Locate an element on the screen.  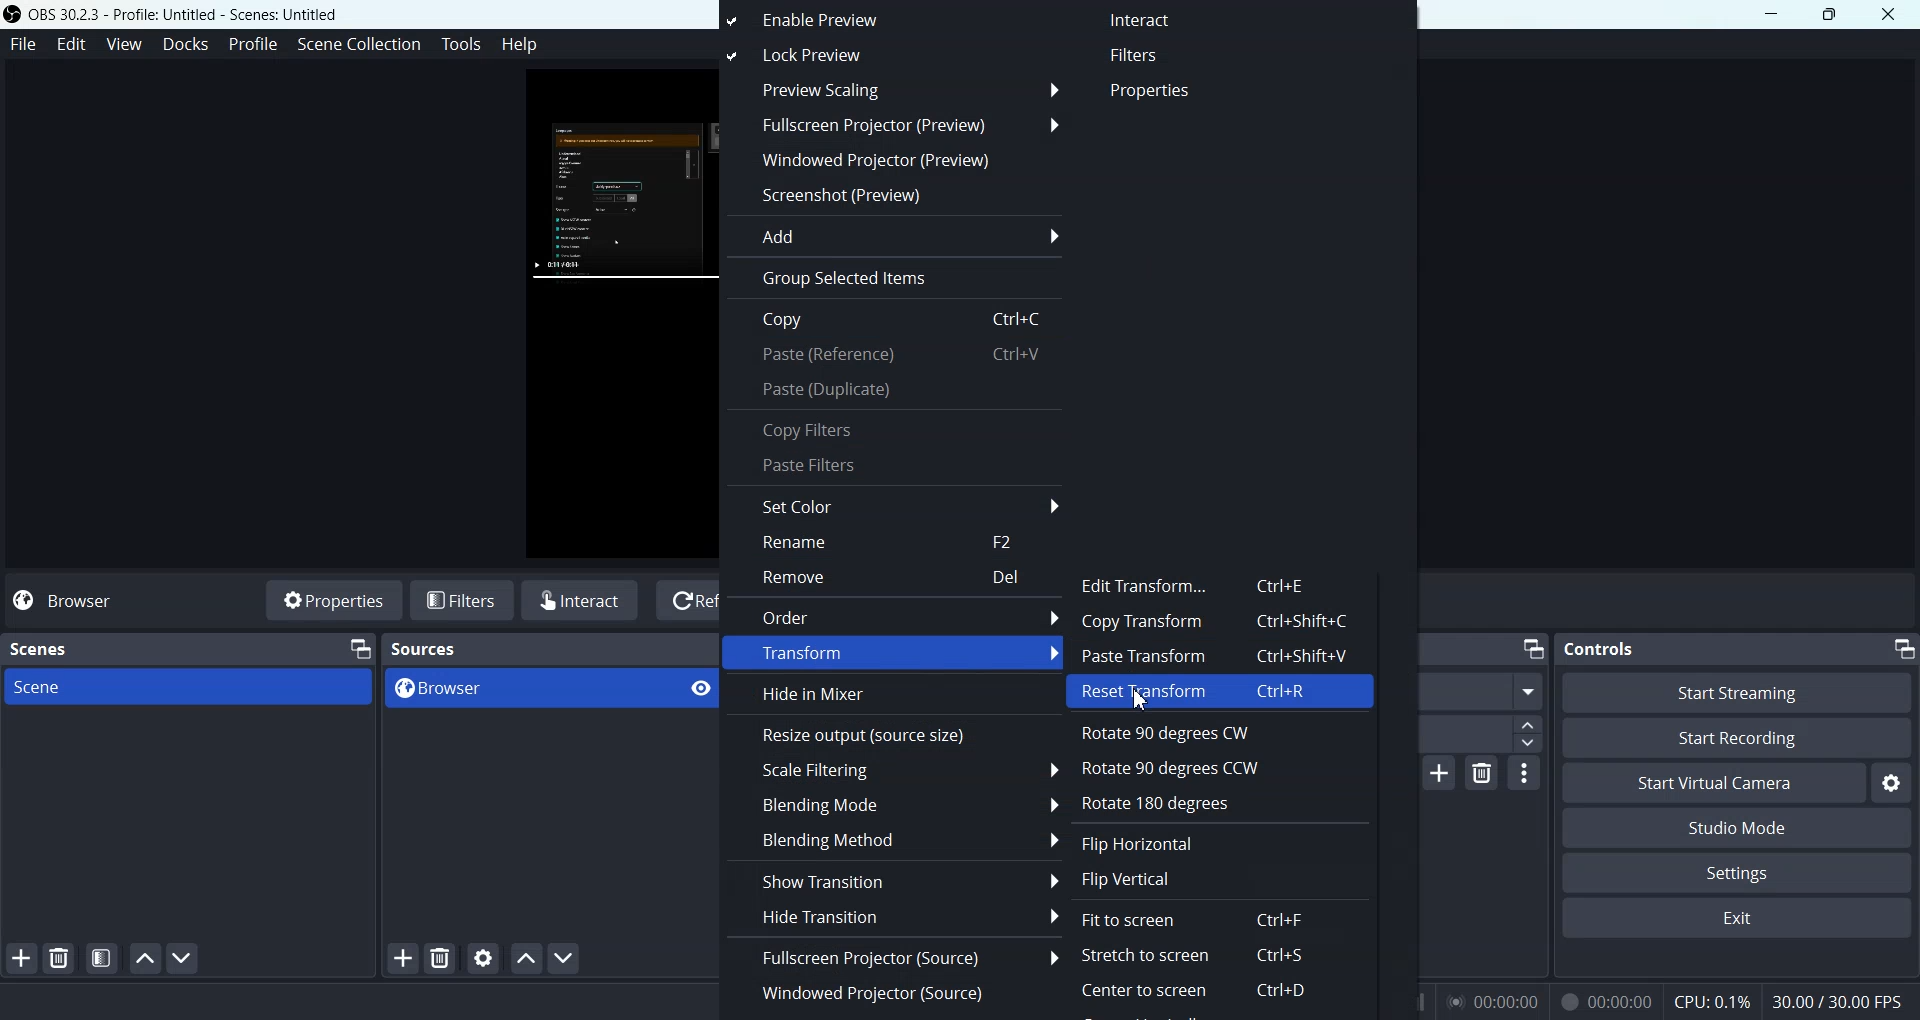
Resize Output (source size) is located at coordinates (894, 734).